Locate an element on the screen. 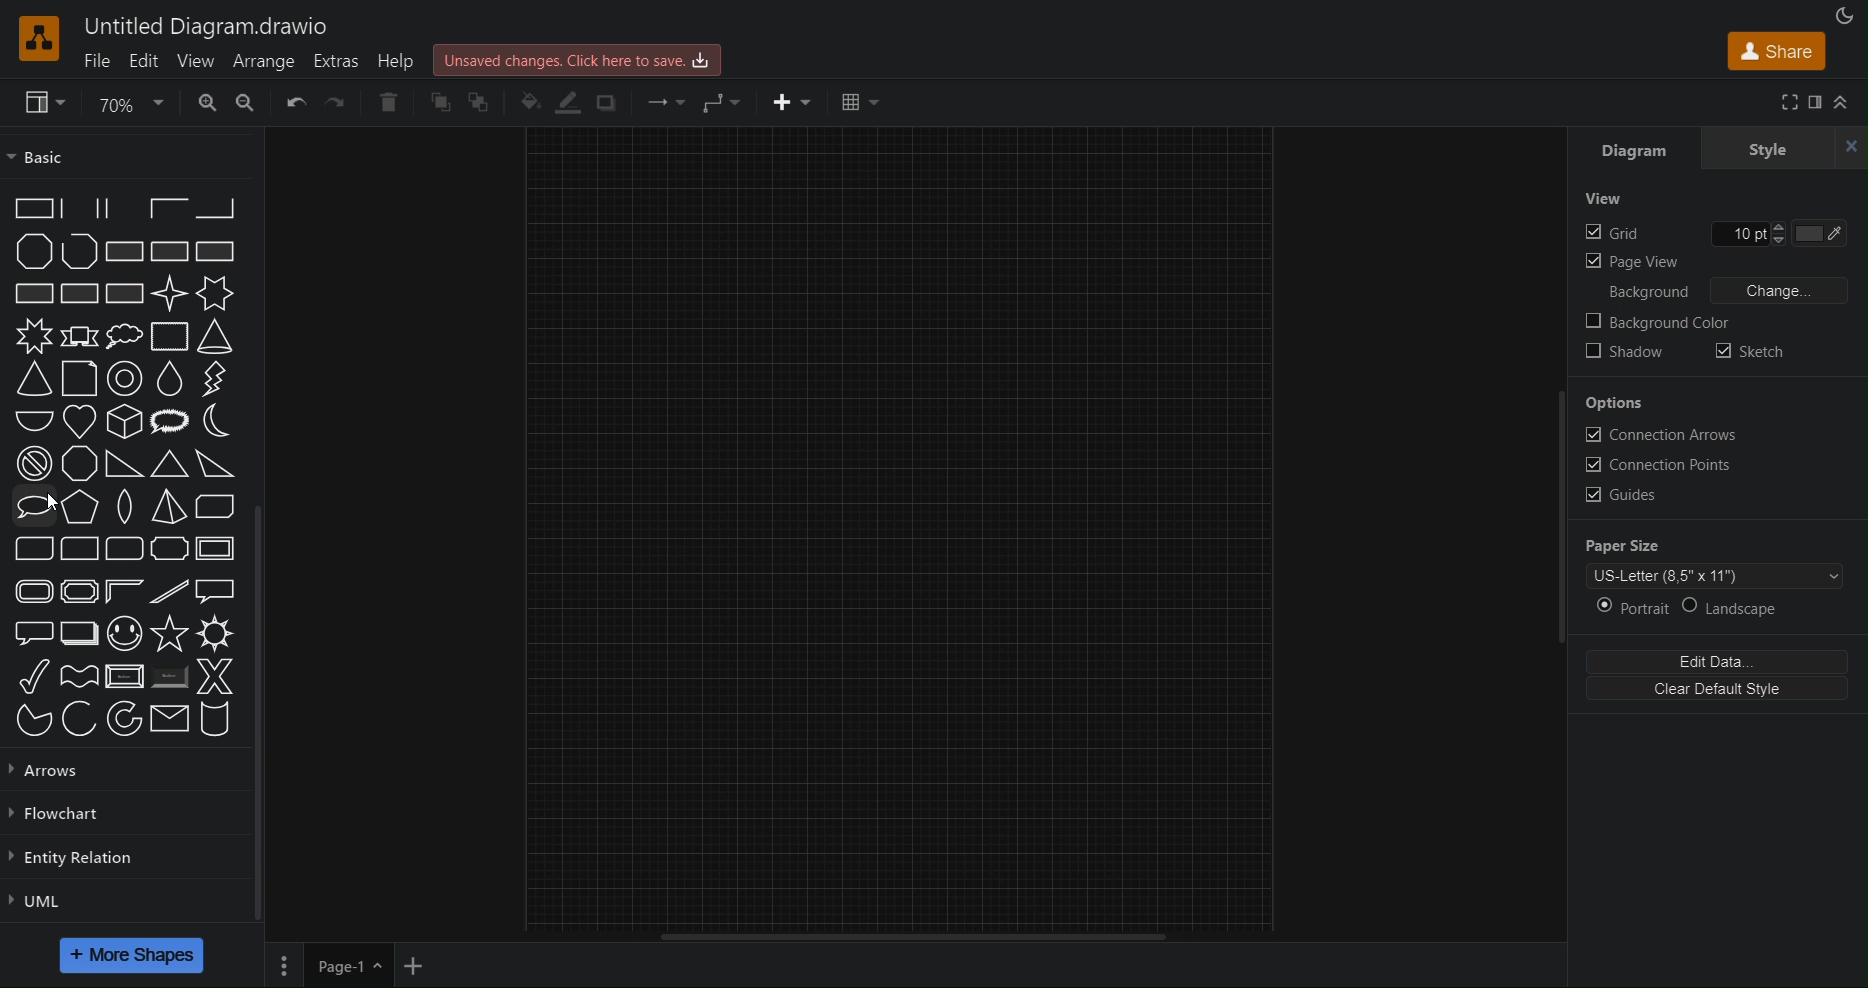  Cloud Rectangle is located at coordinates (170, 336).